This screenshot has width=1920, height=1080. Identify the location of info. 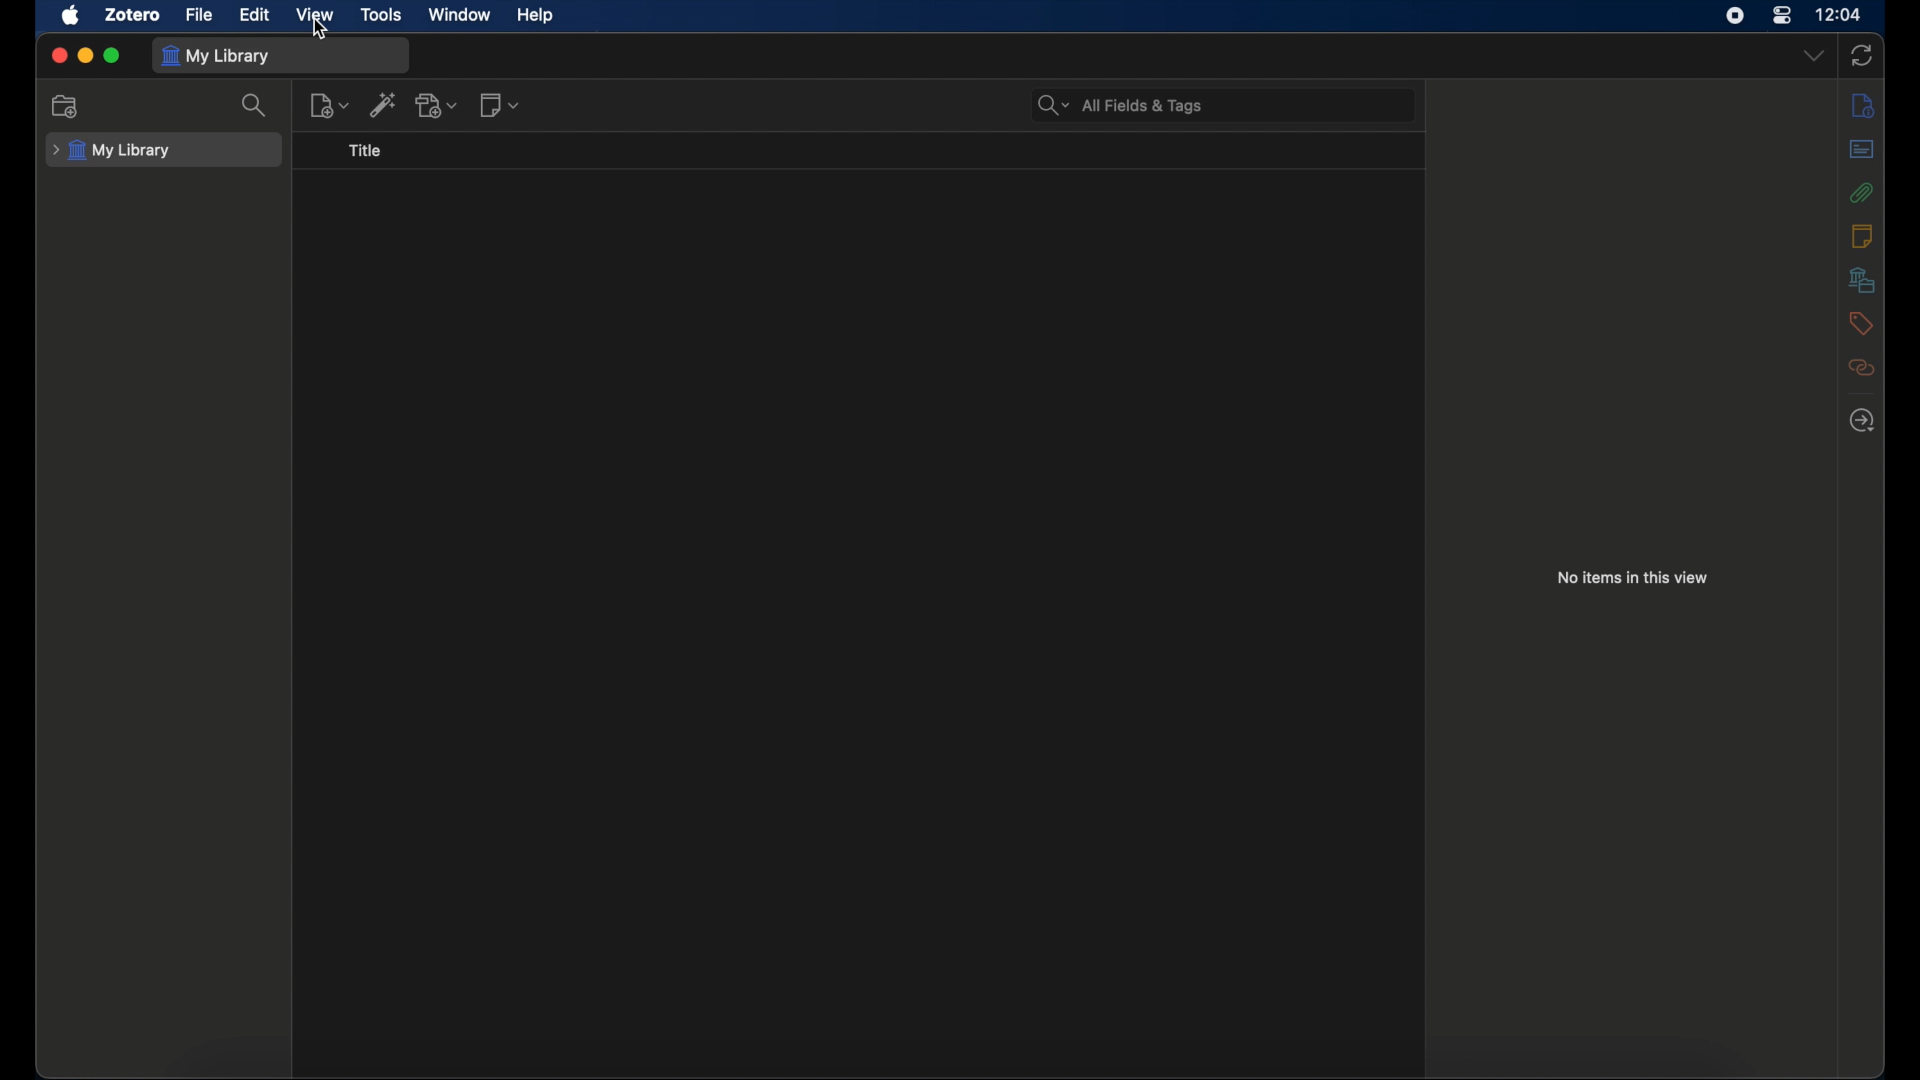
(1862, 106).